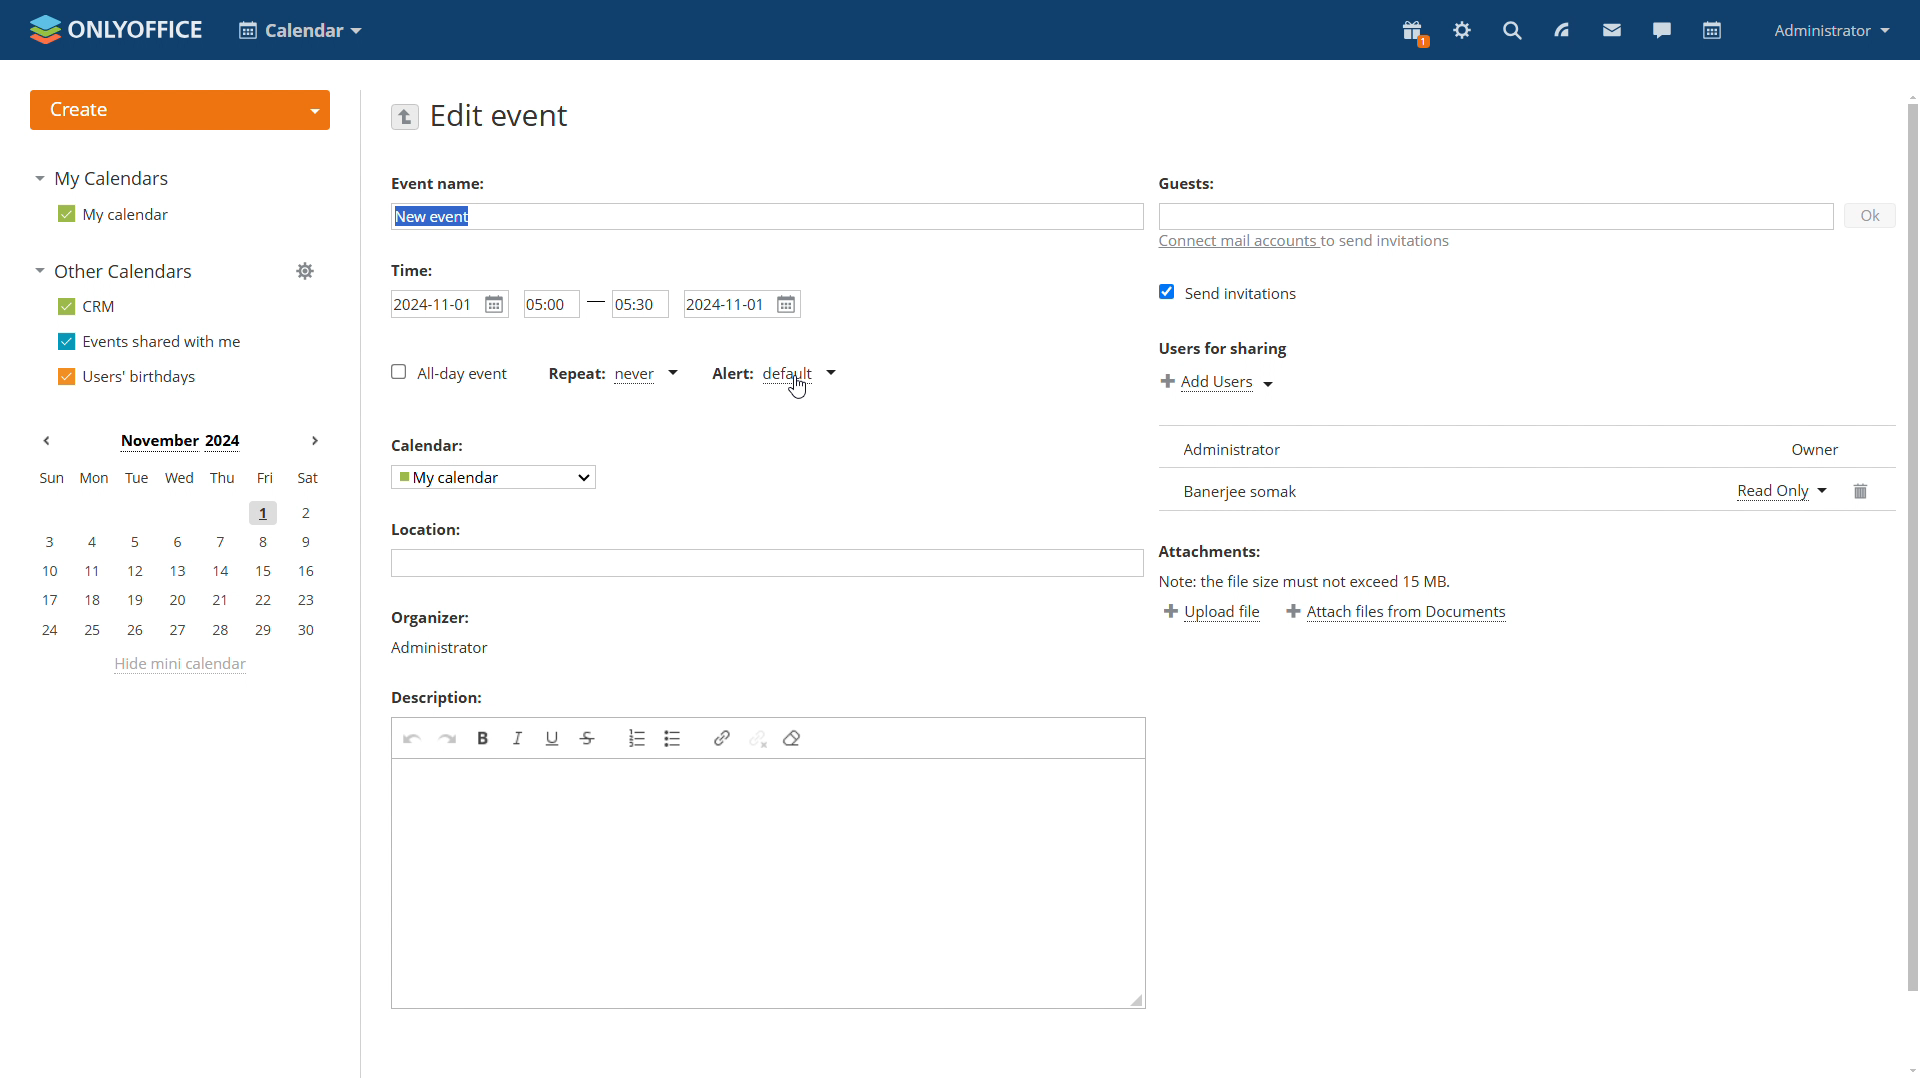 Image resolution: width=1920 pixels, height=1080 pixels. What do you see at coordinates (1226, 349) in the screenshot?
I see `Users for sharing` at bounding box center [1226, 349].